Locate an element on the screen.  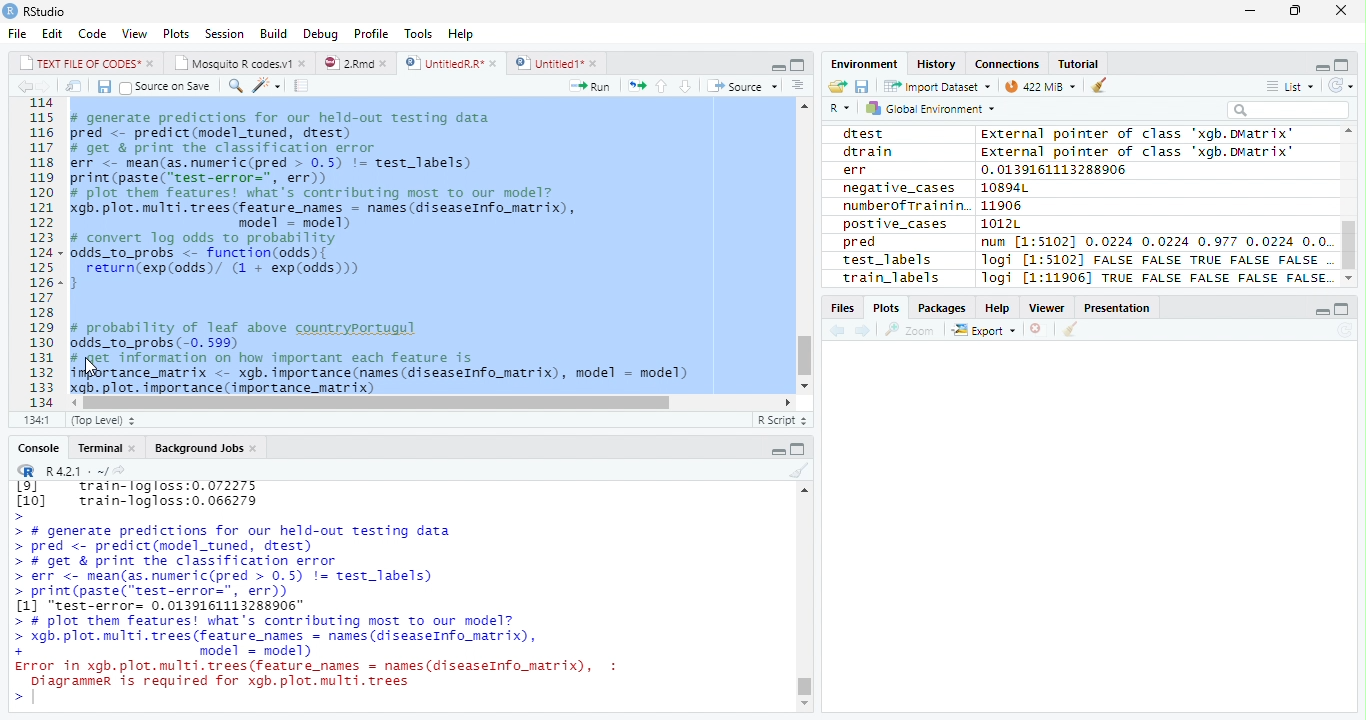
Show directory is located at coordinates (119, 469).